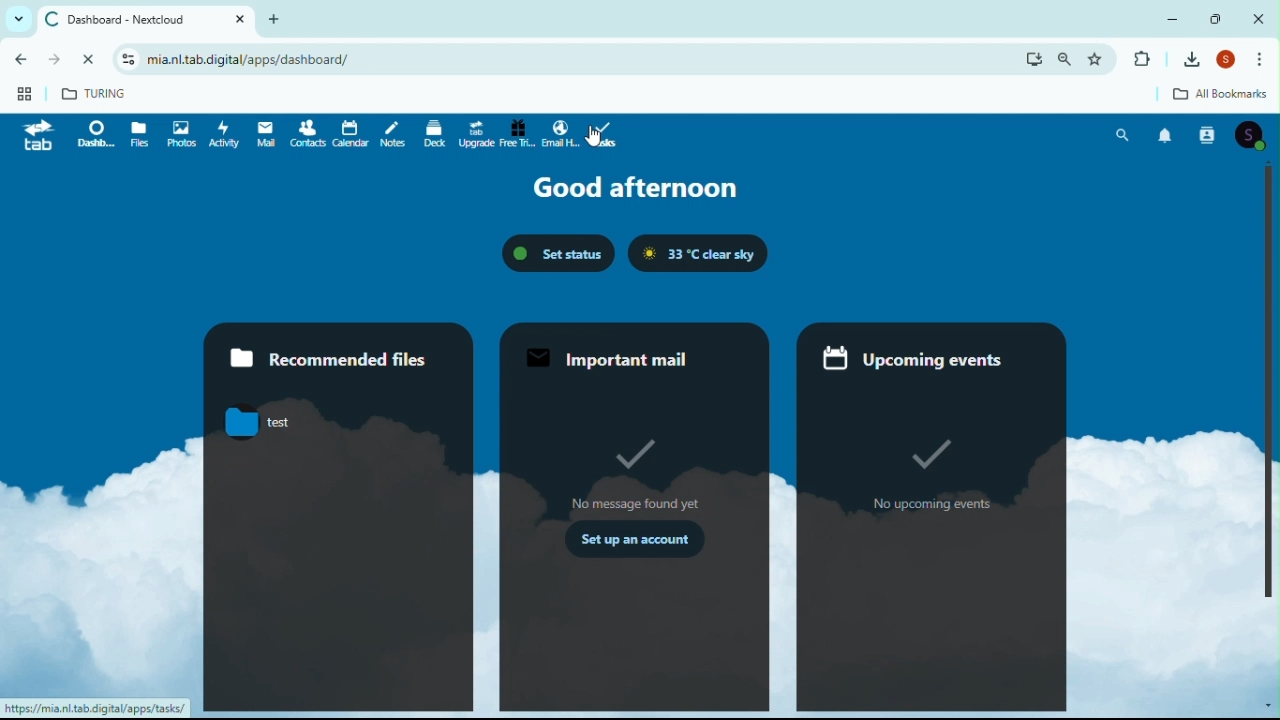 This screenshot has width=1280, height=720. What do you see at coordinates (698, 252) in the screenshot?
I see `33 C clear sky` at bounding box center [698, 252].